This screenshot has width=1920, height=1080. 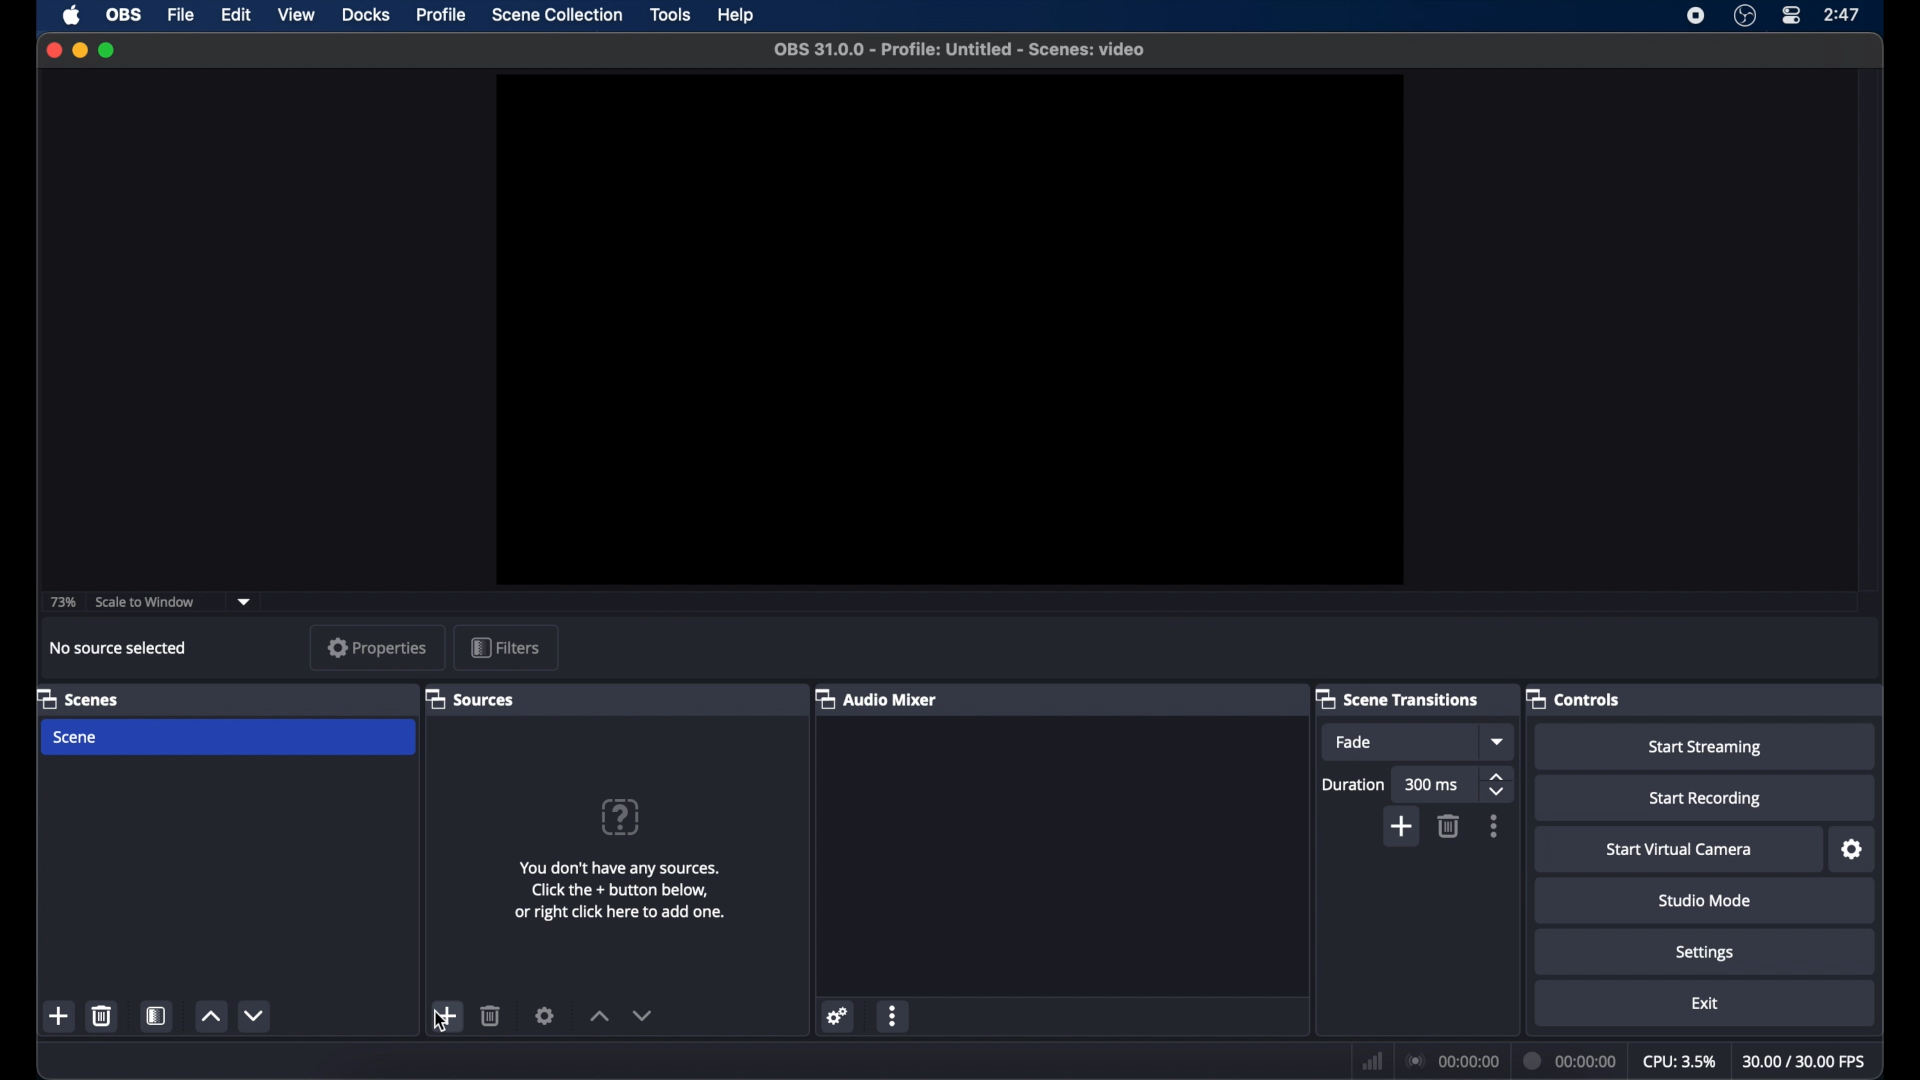 What do you see at coordinates (78, 700) in the screenshot?
I see `scenes` at bounding box center [78, 700].